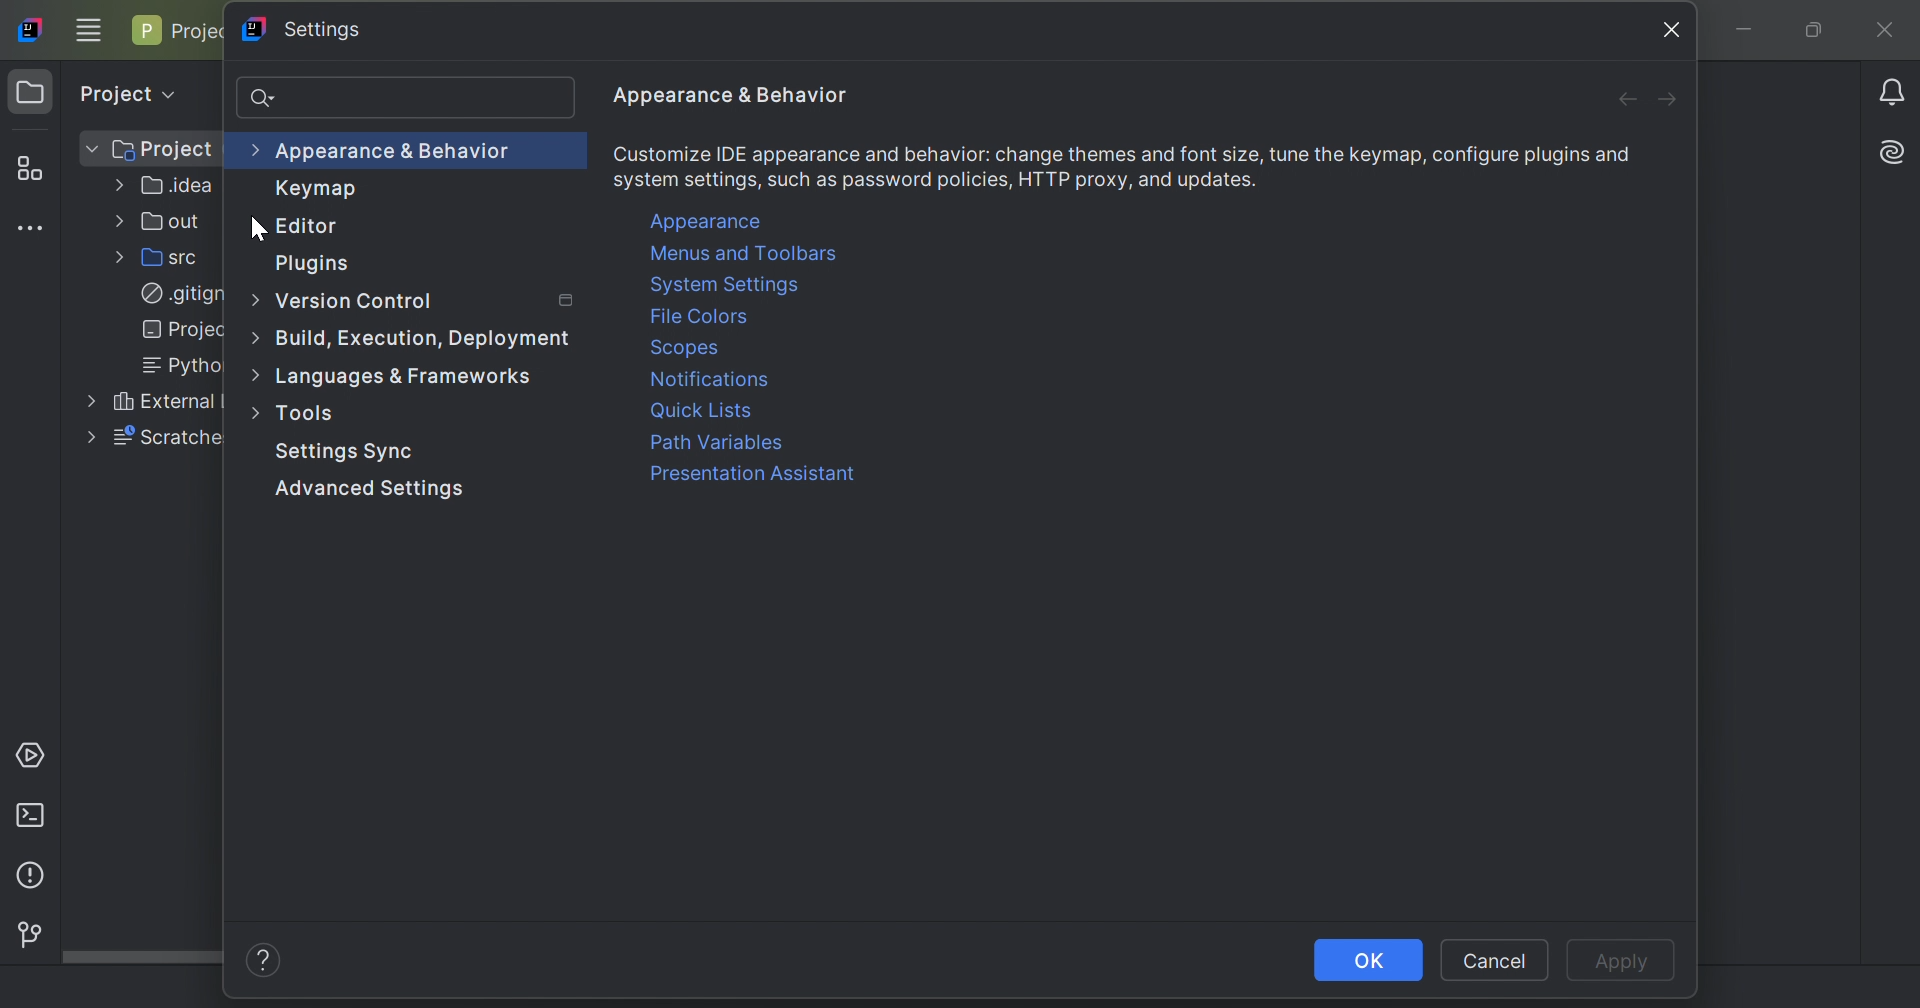  Describe the element at coordinates (142, 958) in the screenshot. I see `Scroll bar` at that location.